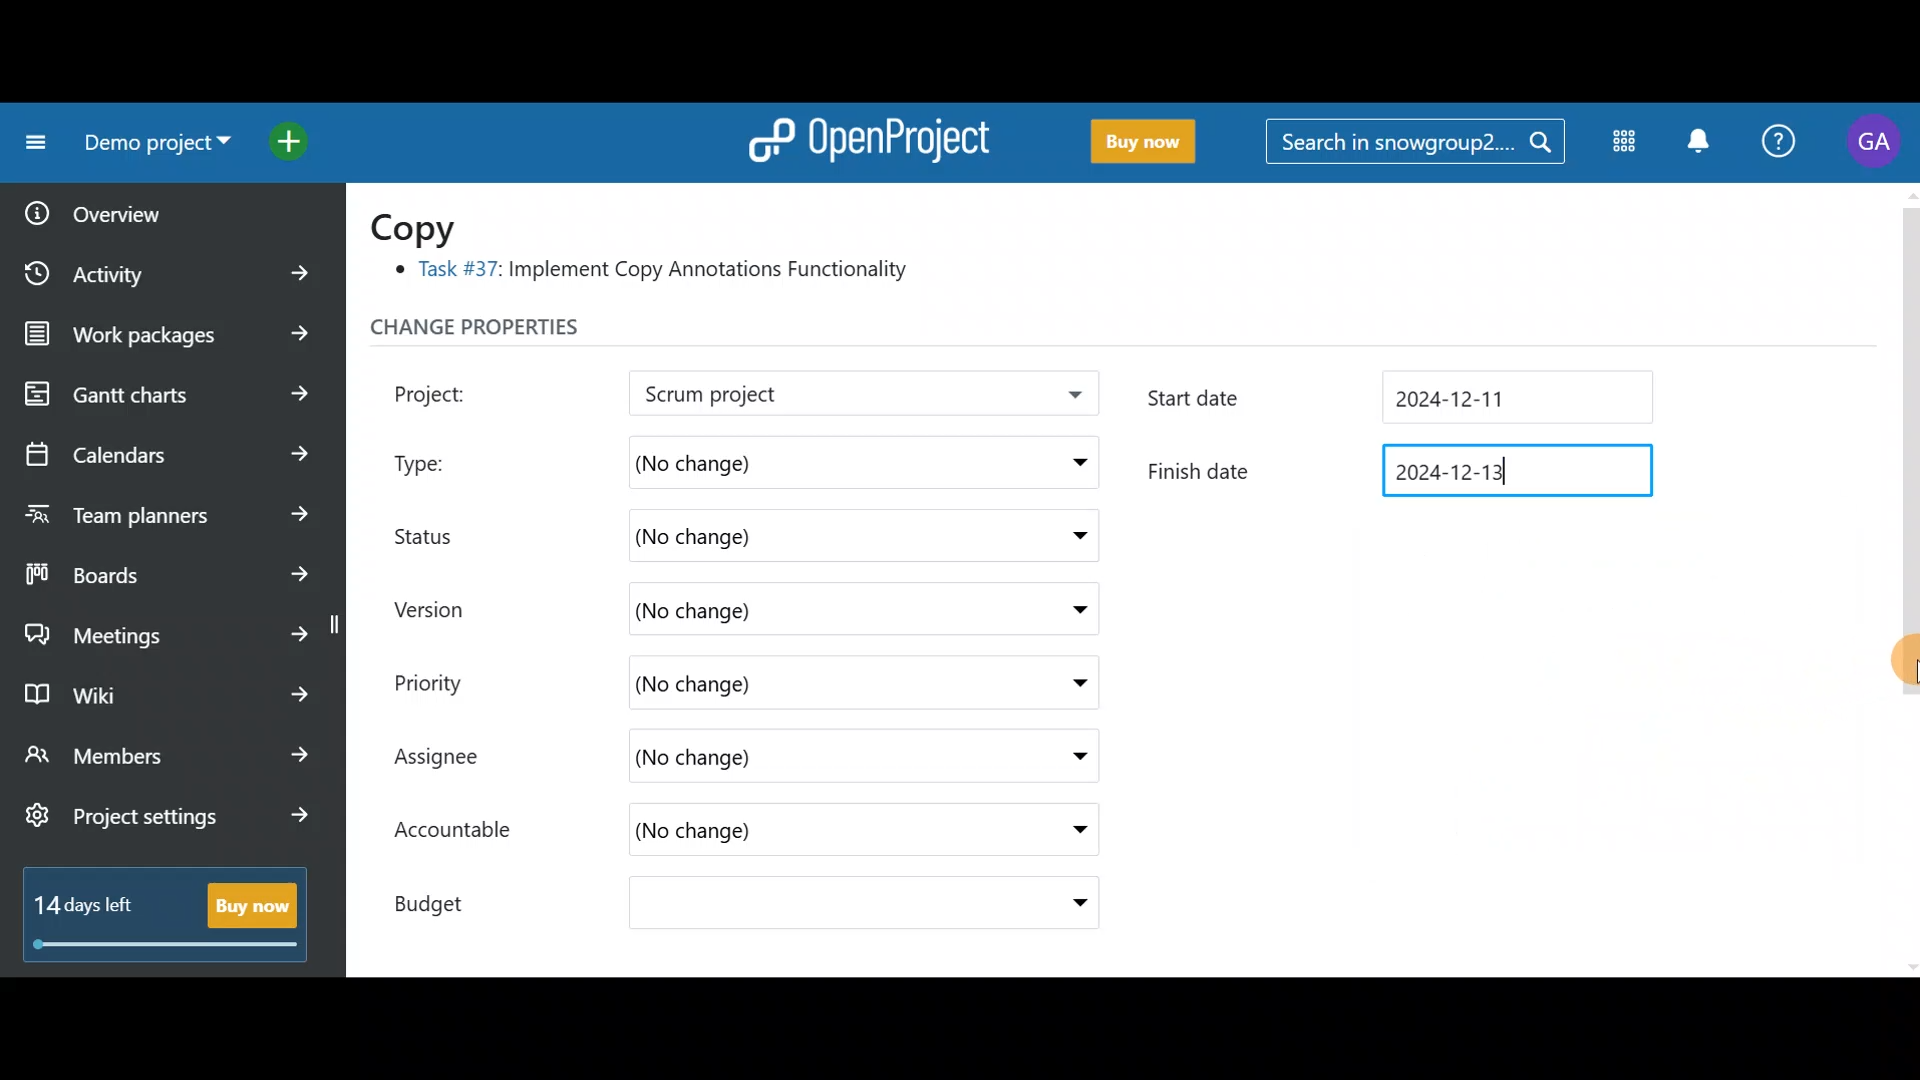  Describe the element at coordinates (1874, 142) in the screenshot. I see `Account name` at that location.